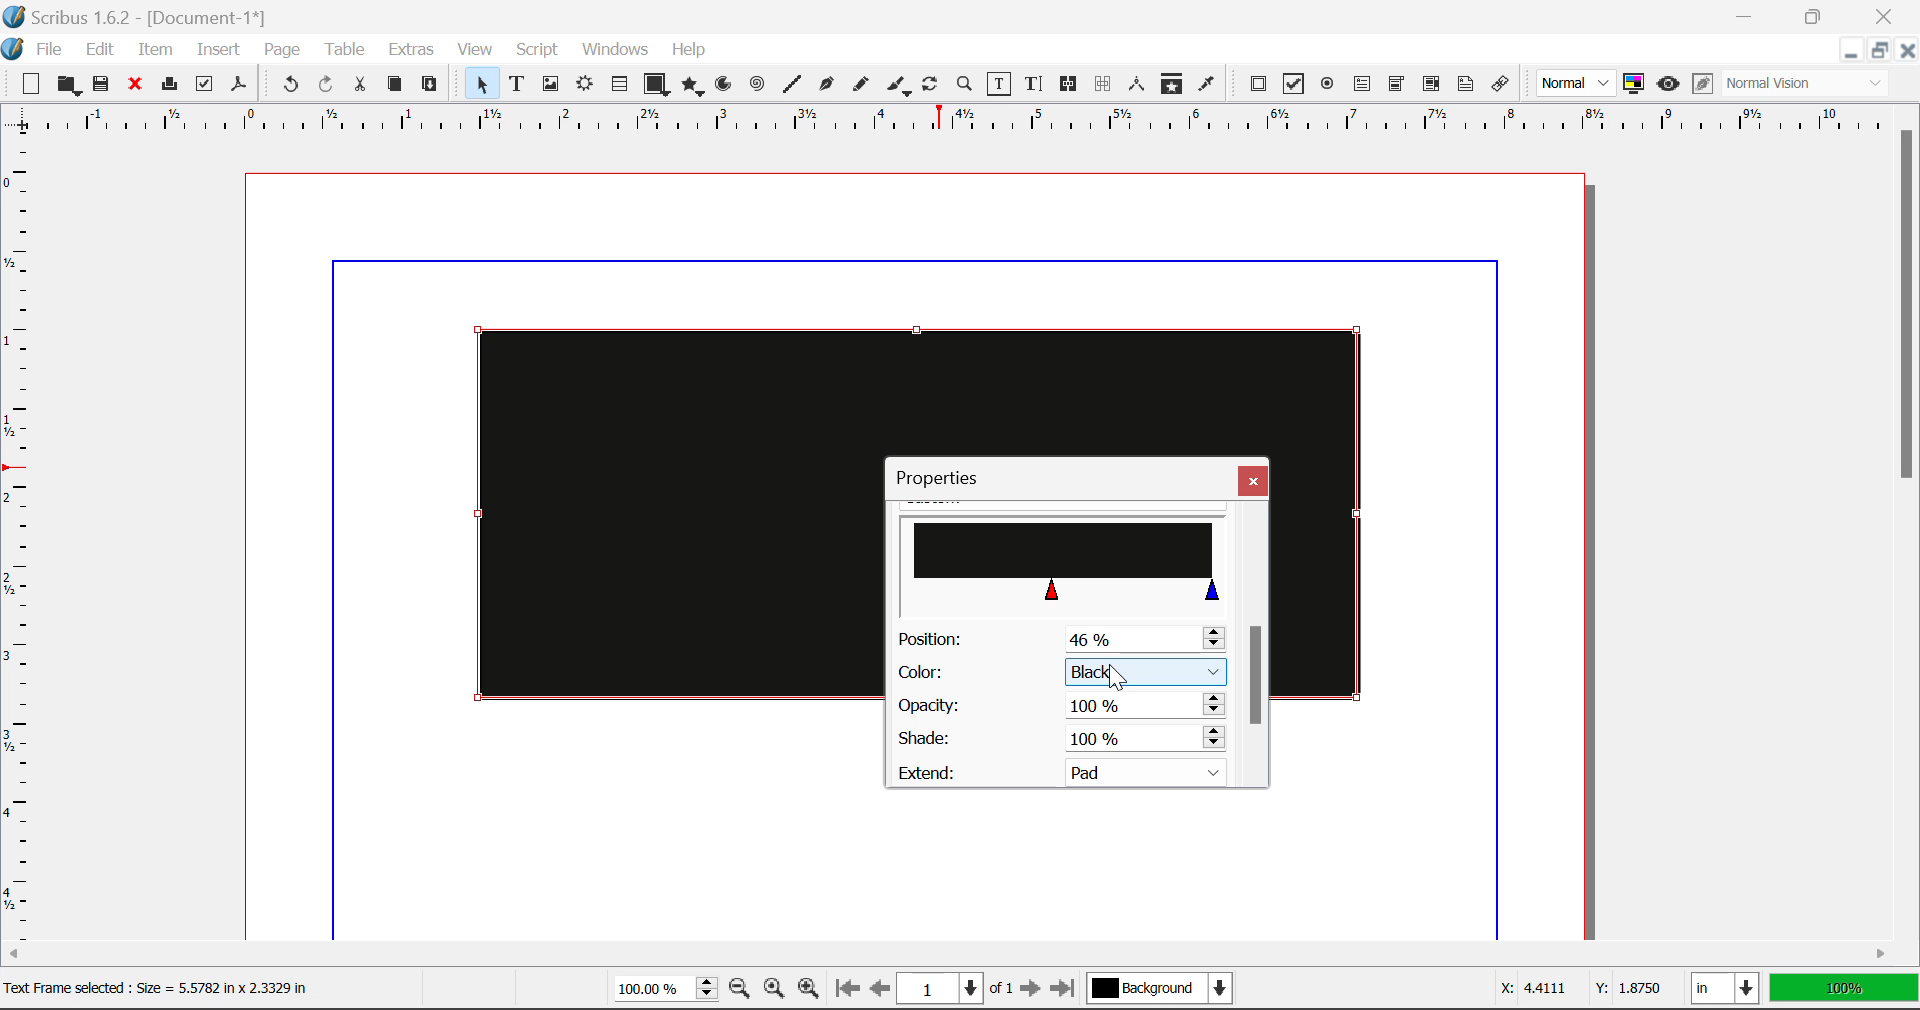 The height and width of the screenshot is (1010, 1920). Describe the element at coordinates (845, 990) in the screenshot. I see `First Page` at that location.